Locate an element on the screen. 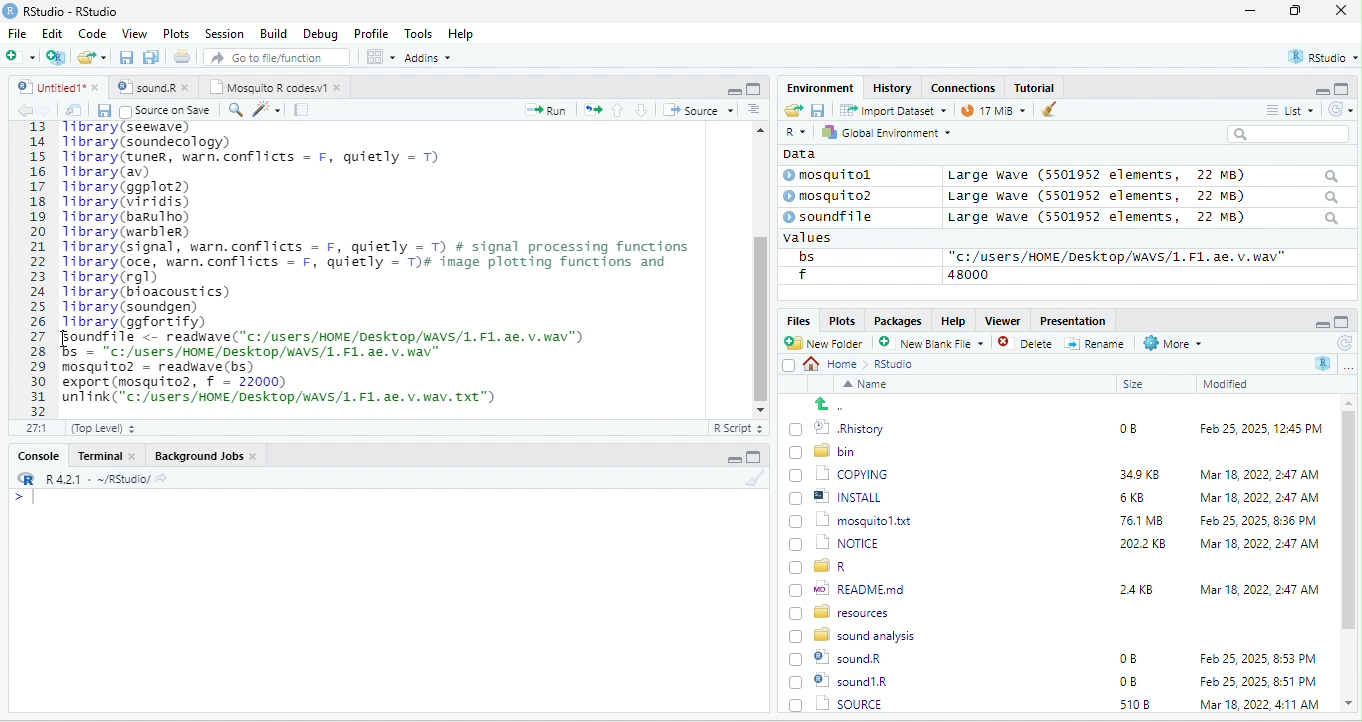  © sound1R is located at coordinates (842, 660).